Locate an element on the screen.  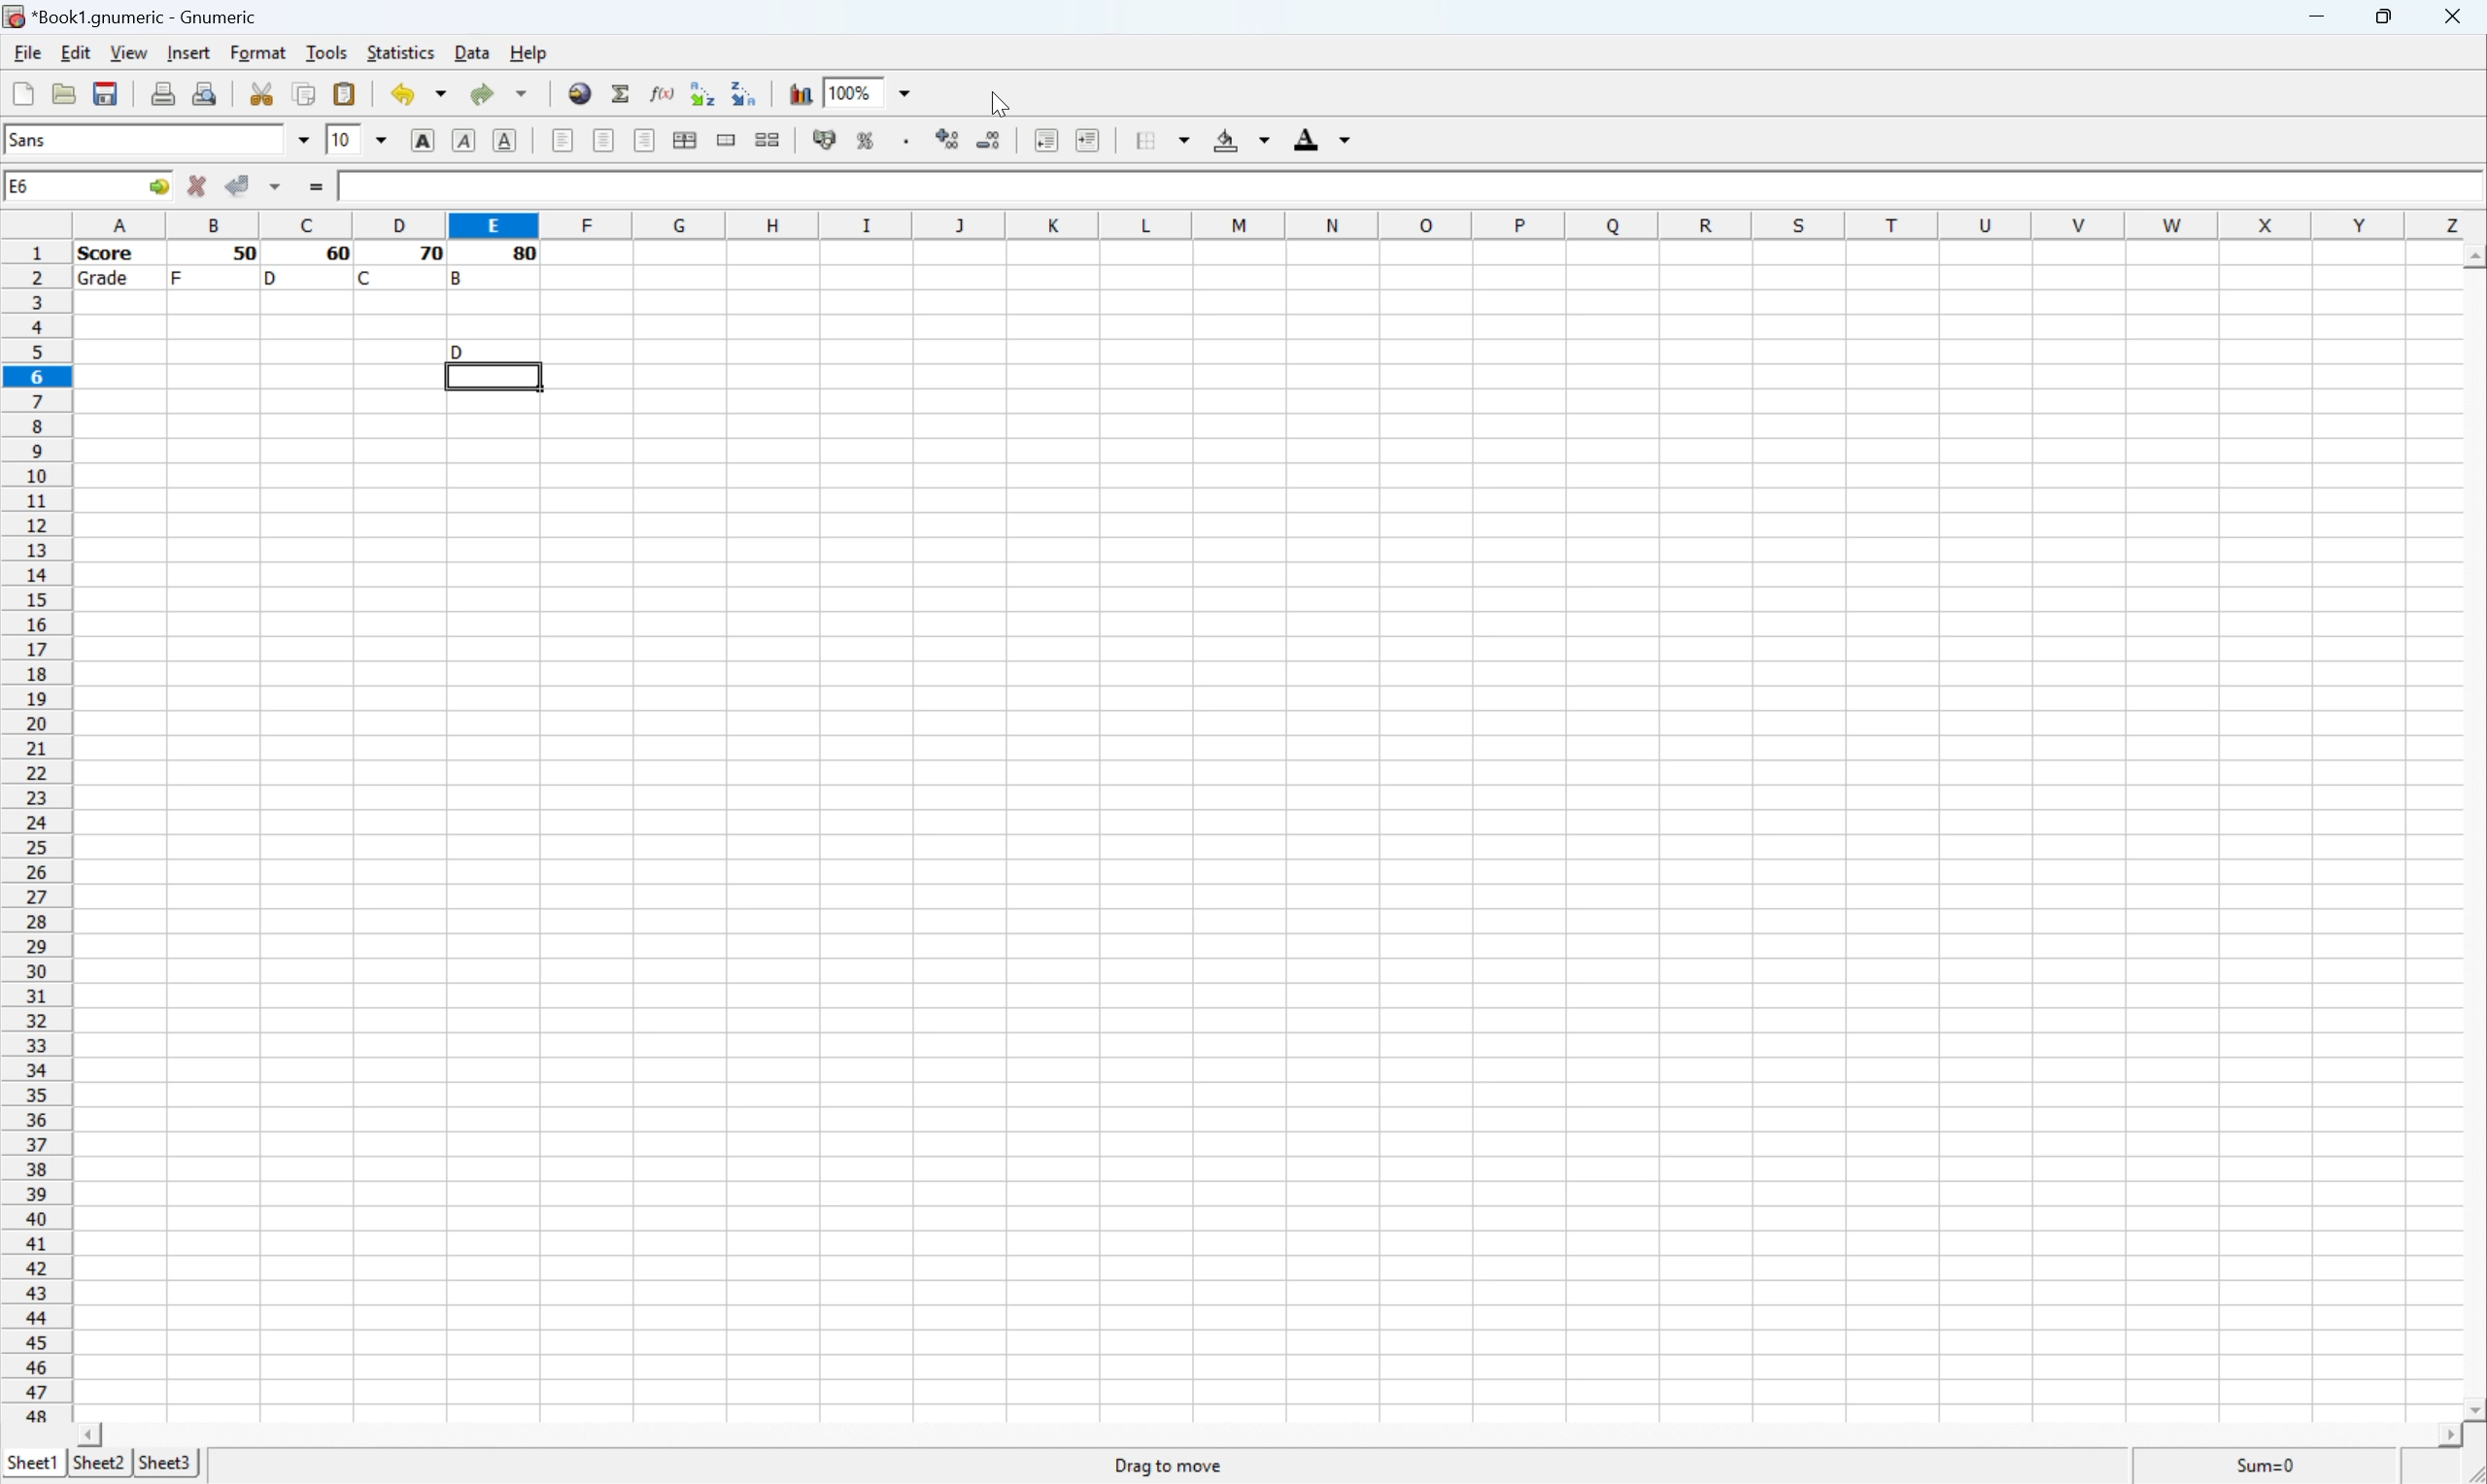
Align Left is located at coordinates (417, 141).